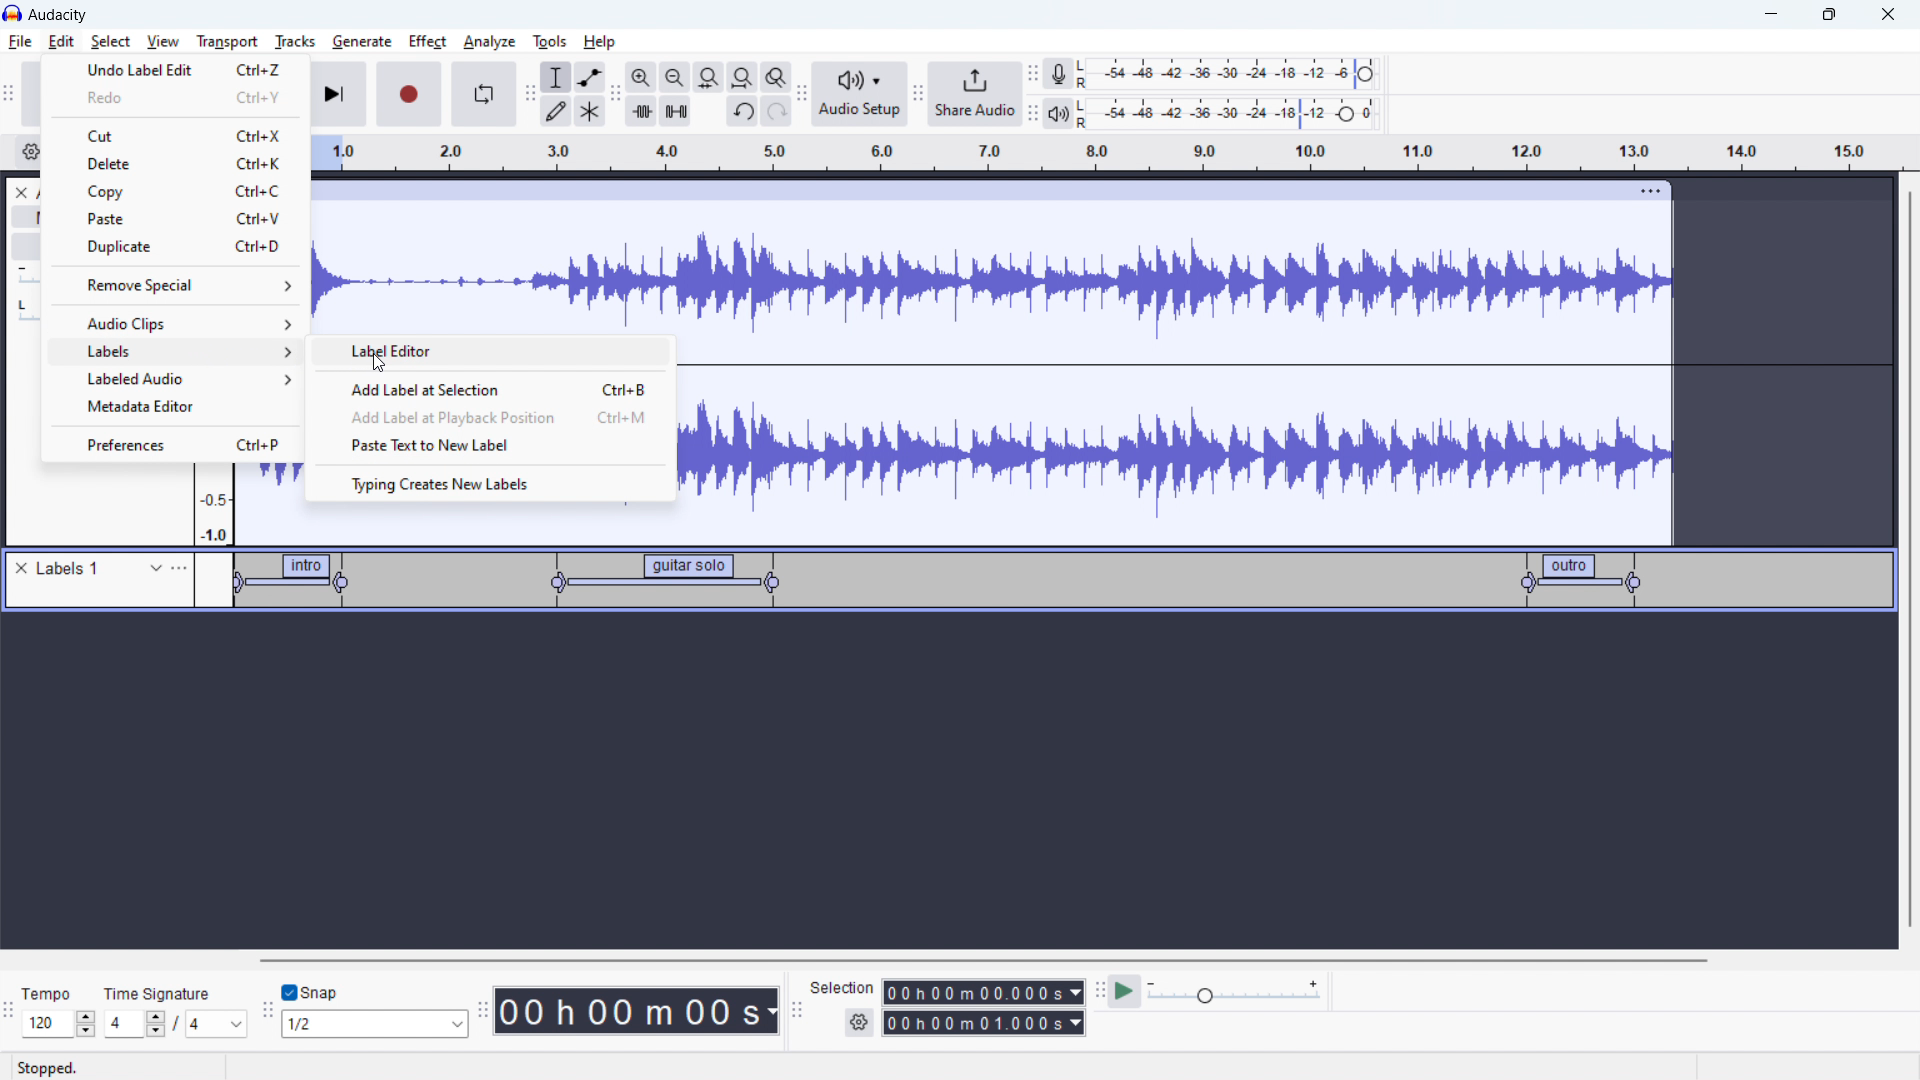  What do you see at coordinates (547, 41) in the screenshot?
I see `tools` at bounding box center [547, 41].